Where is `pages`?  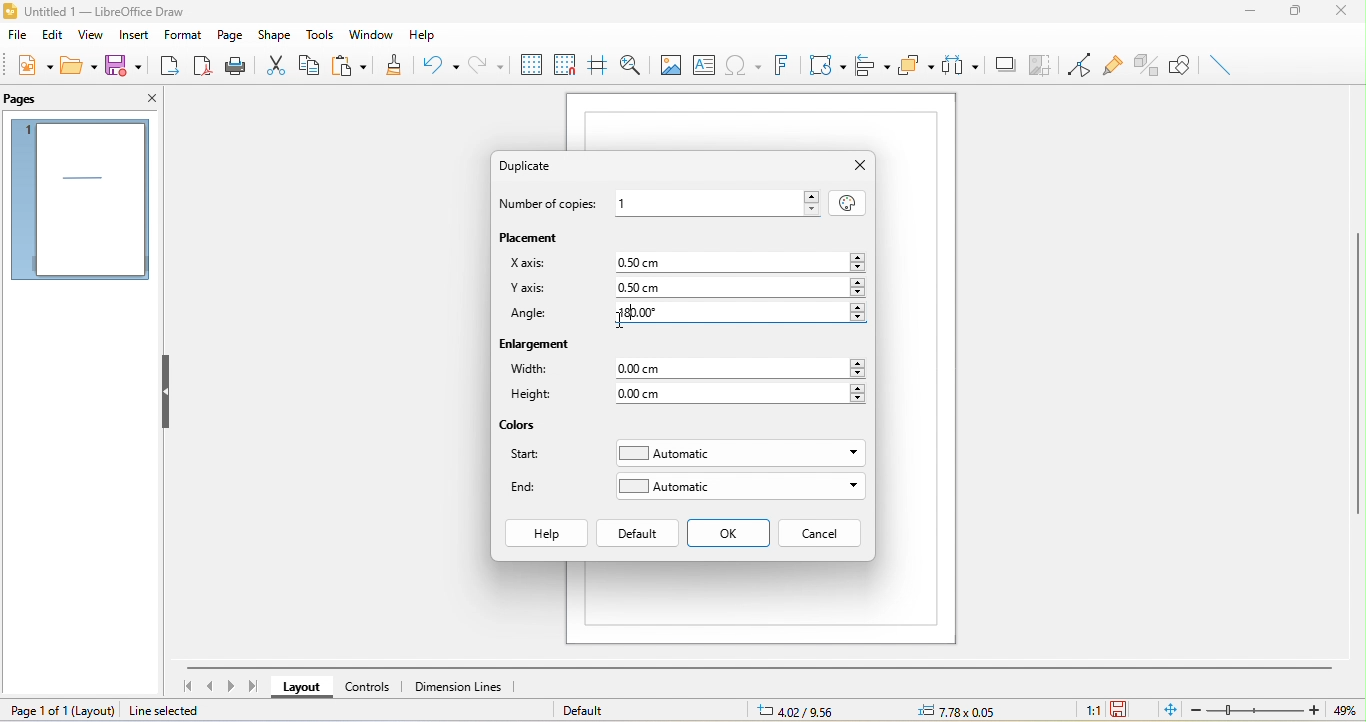 pages is located at coordinates (79, 200).